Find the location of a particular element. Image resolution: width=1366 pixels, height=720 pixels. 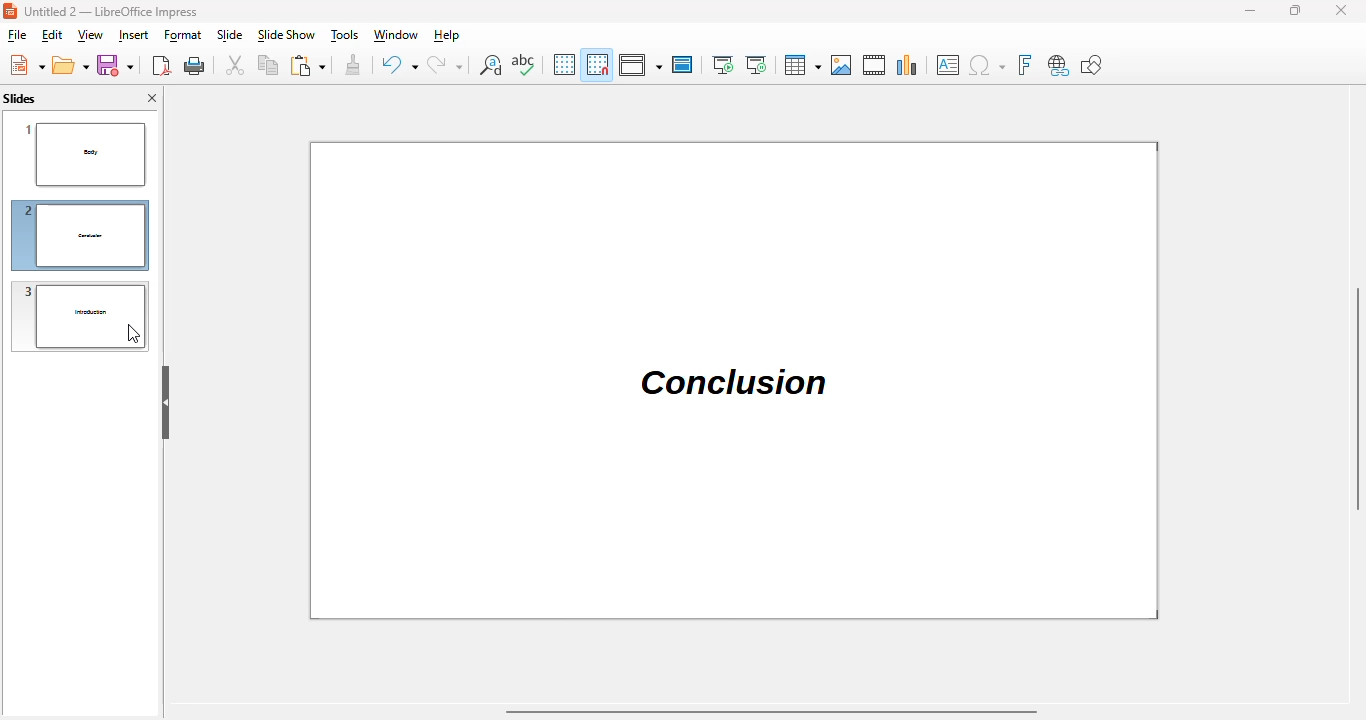

start from current slide is located at coordinates (756, 65).